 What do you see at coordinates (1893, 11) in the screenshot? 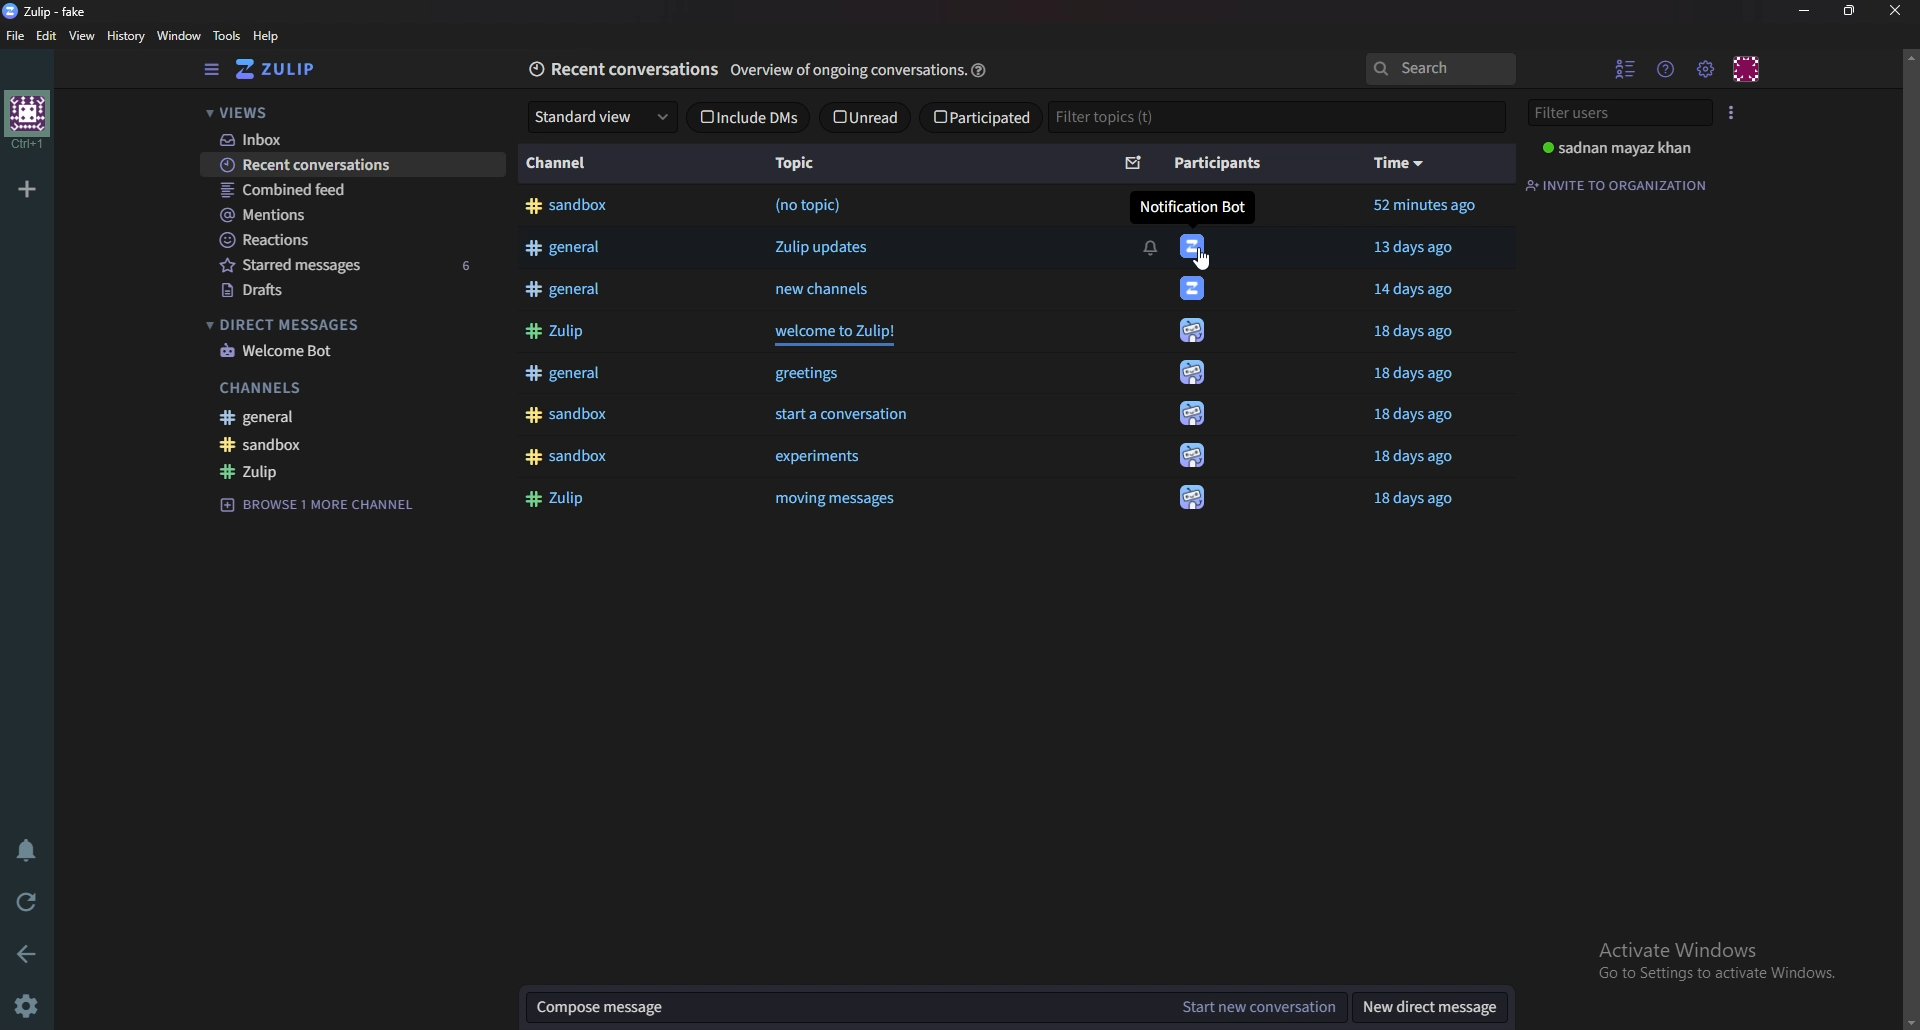
I see `close` at bounding box center [1893, 11].